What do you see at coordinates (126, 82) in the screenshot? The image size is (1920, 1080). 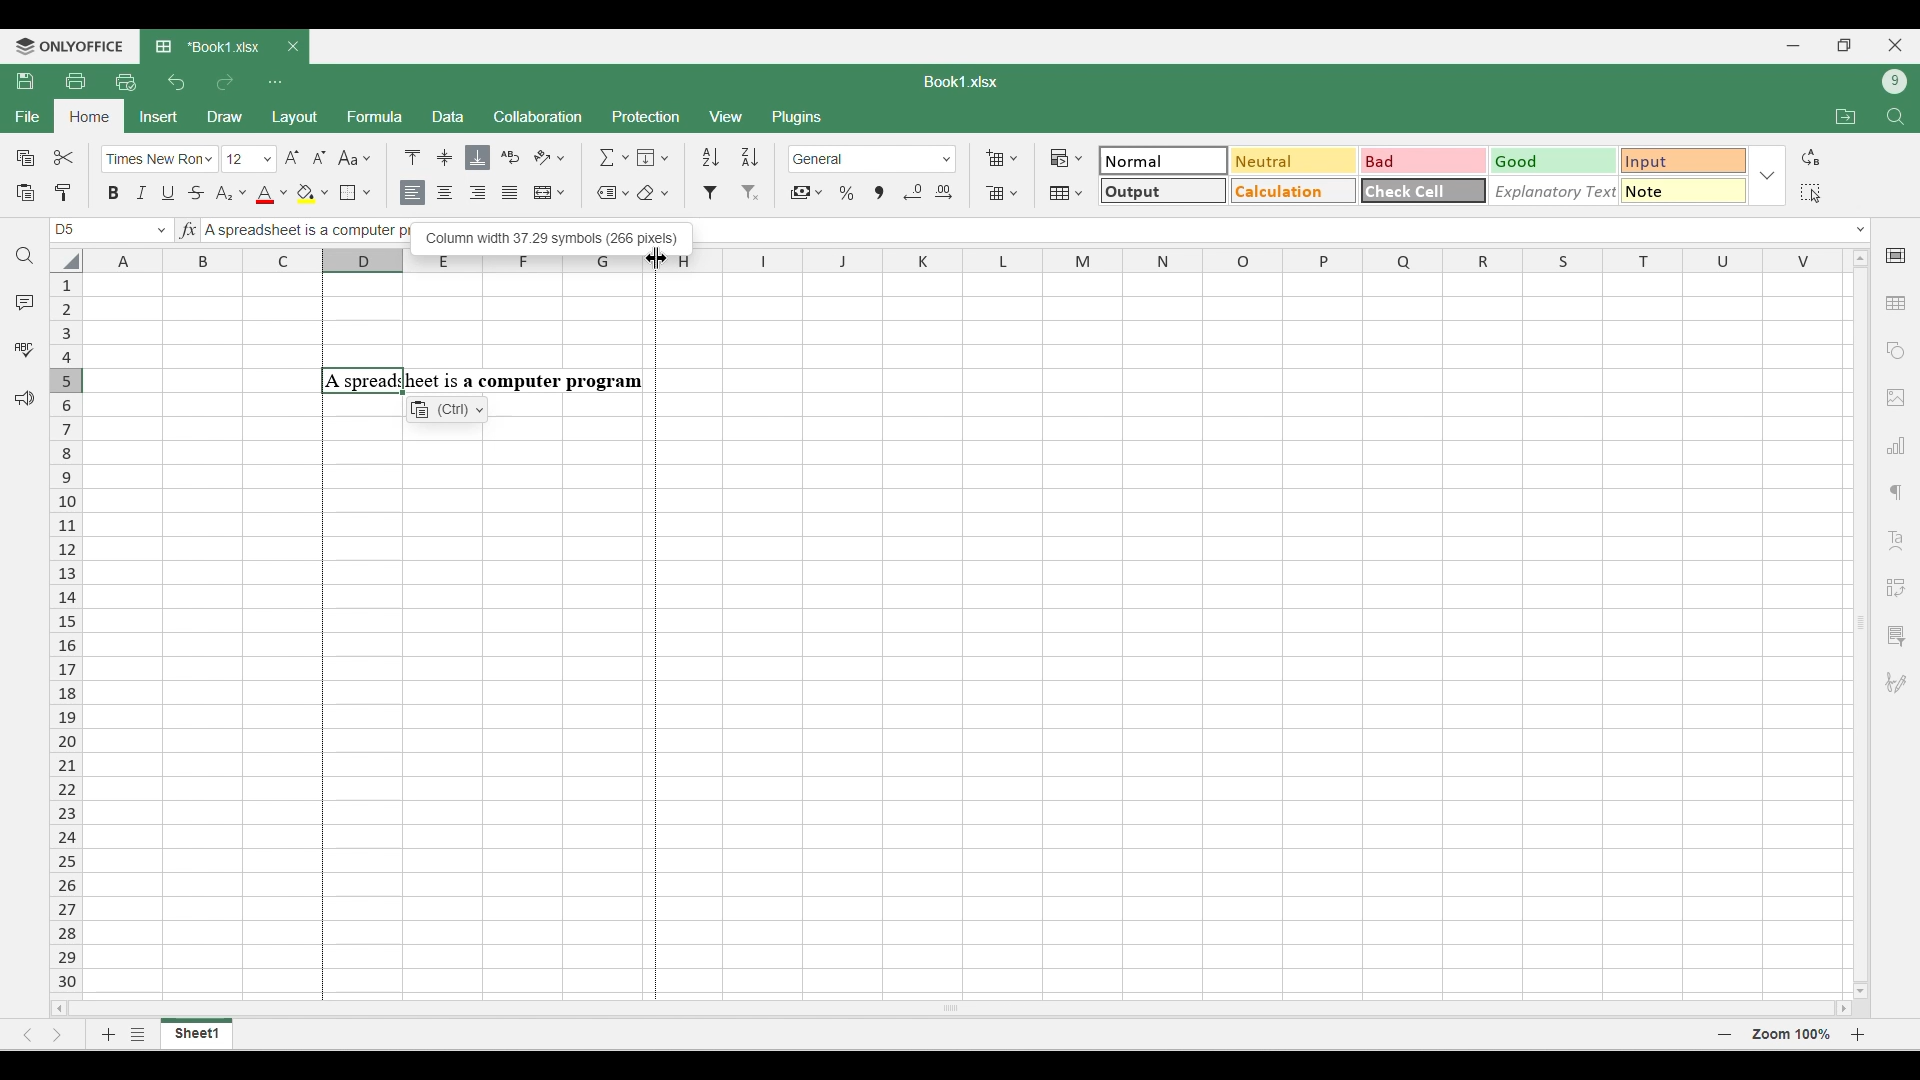 I see `Quick print` at bounding box center [126, 82].